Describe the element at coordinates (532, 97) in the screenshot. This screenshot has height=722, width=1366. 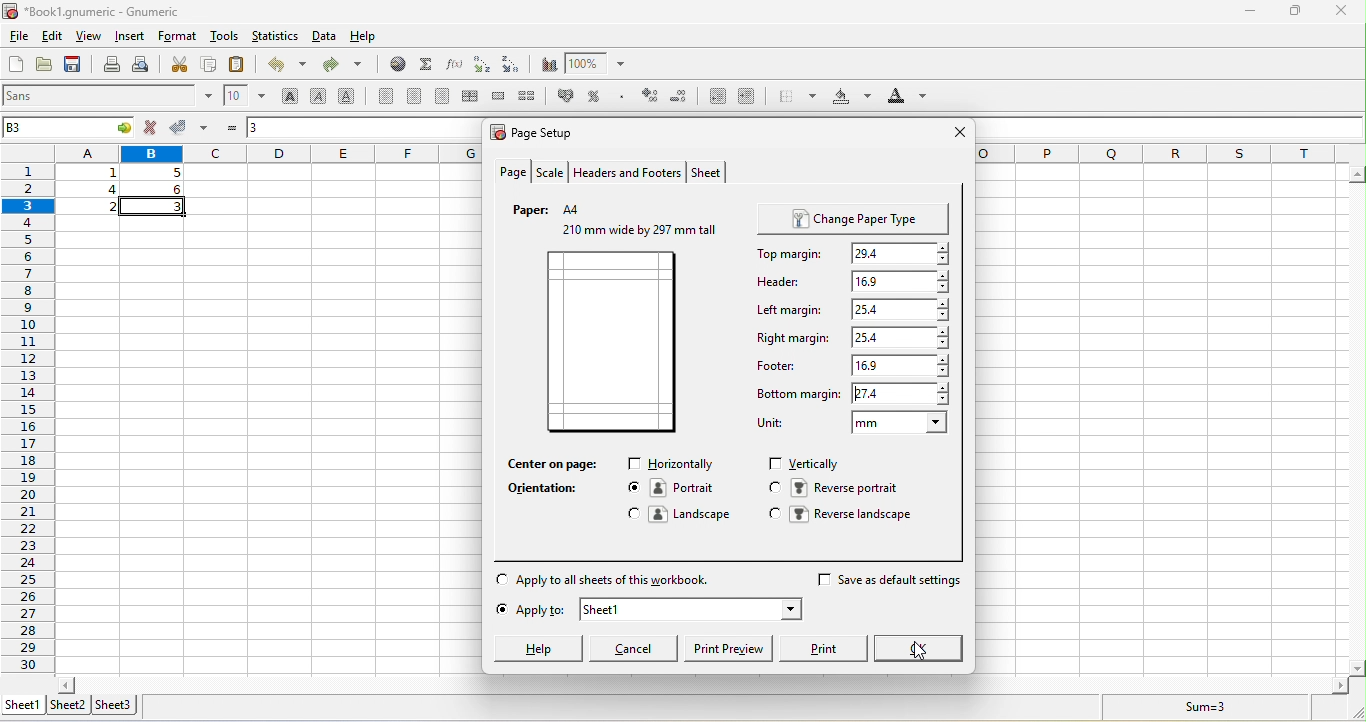
I see `split a merged cells` at that location.